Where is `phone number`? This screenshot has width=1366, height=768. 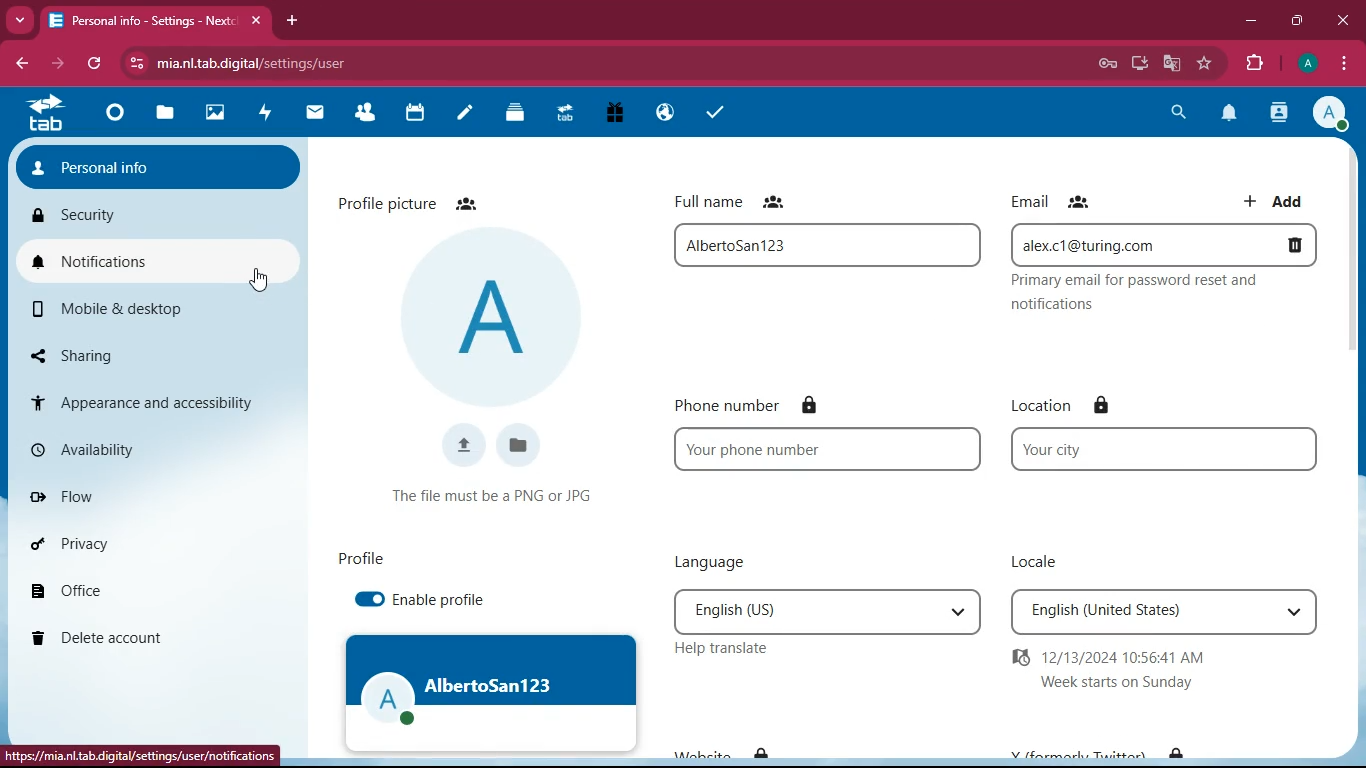 phone number is located at coordinates (727, 402).